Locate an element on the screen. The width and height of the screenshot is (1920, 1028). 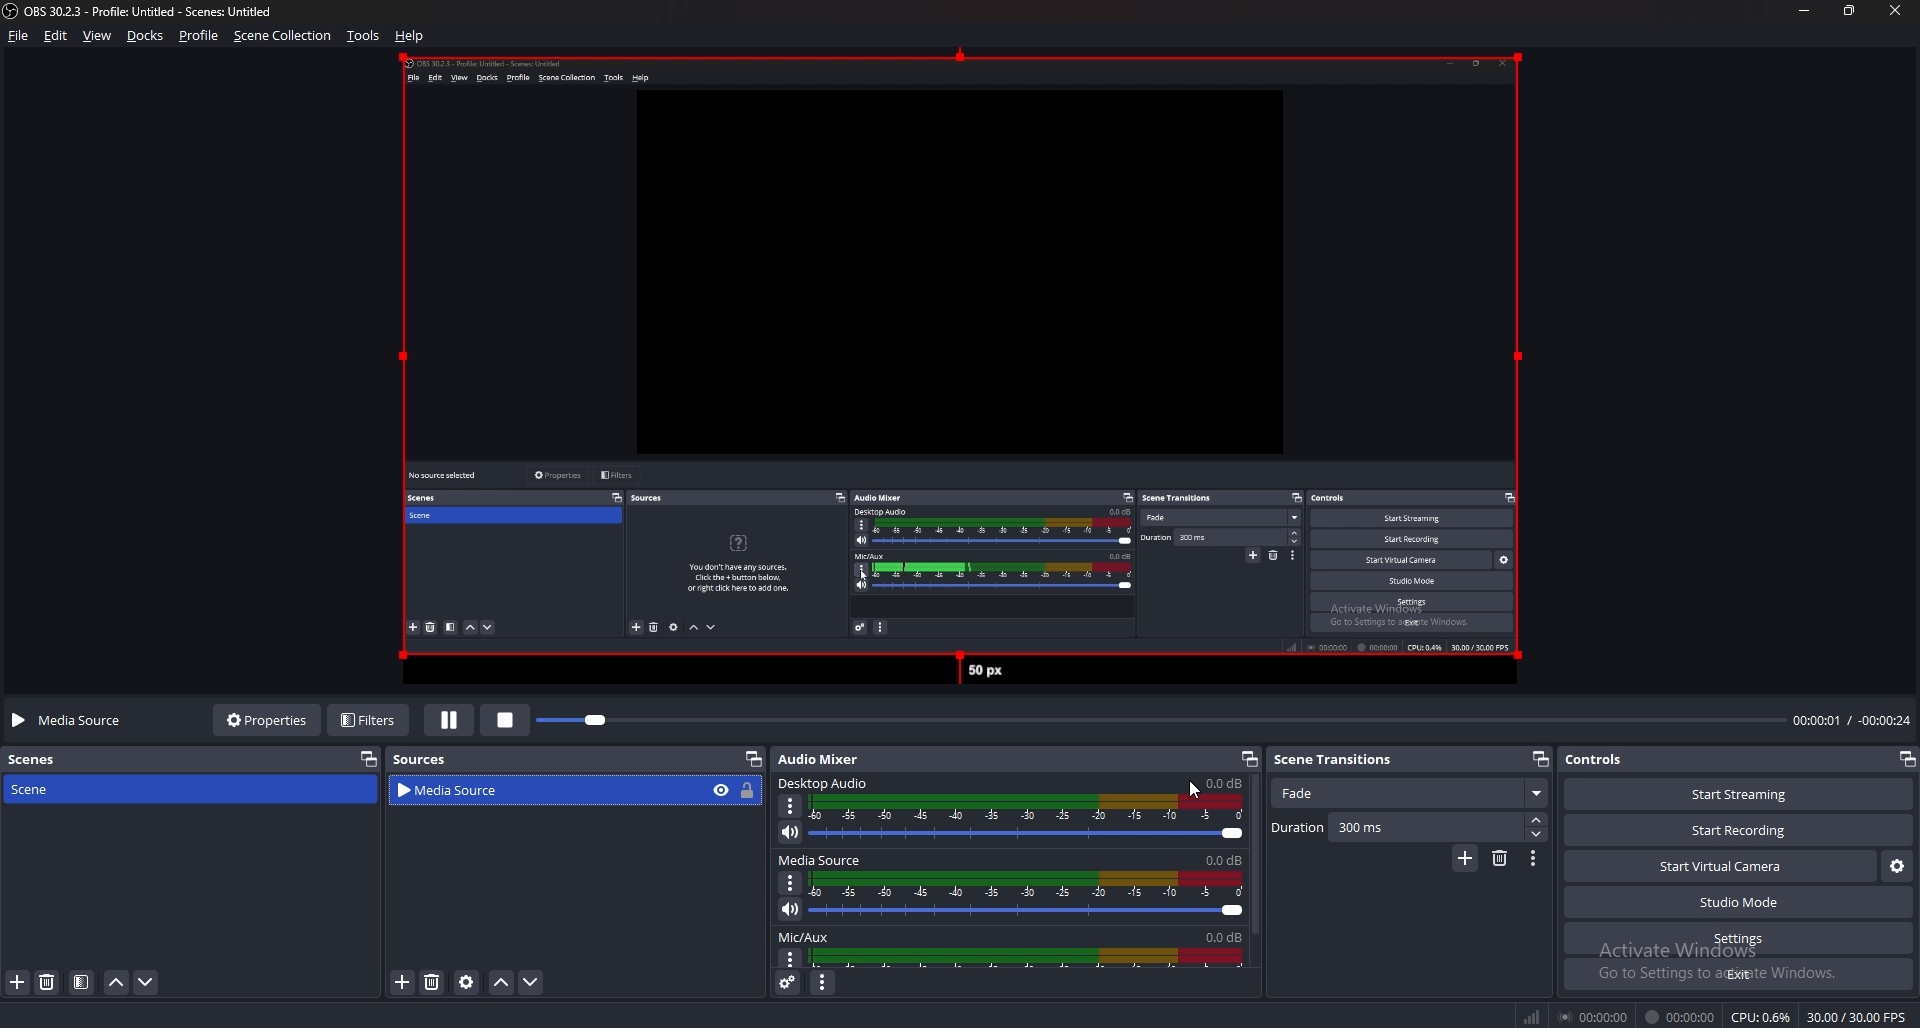
pop out is located at coordinates (1252, 760).